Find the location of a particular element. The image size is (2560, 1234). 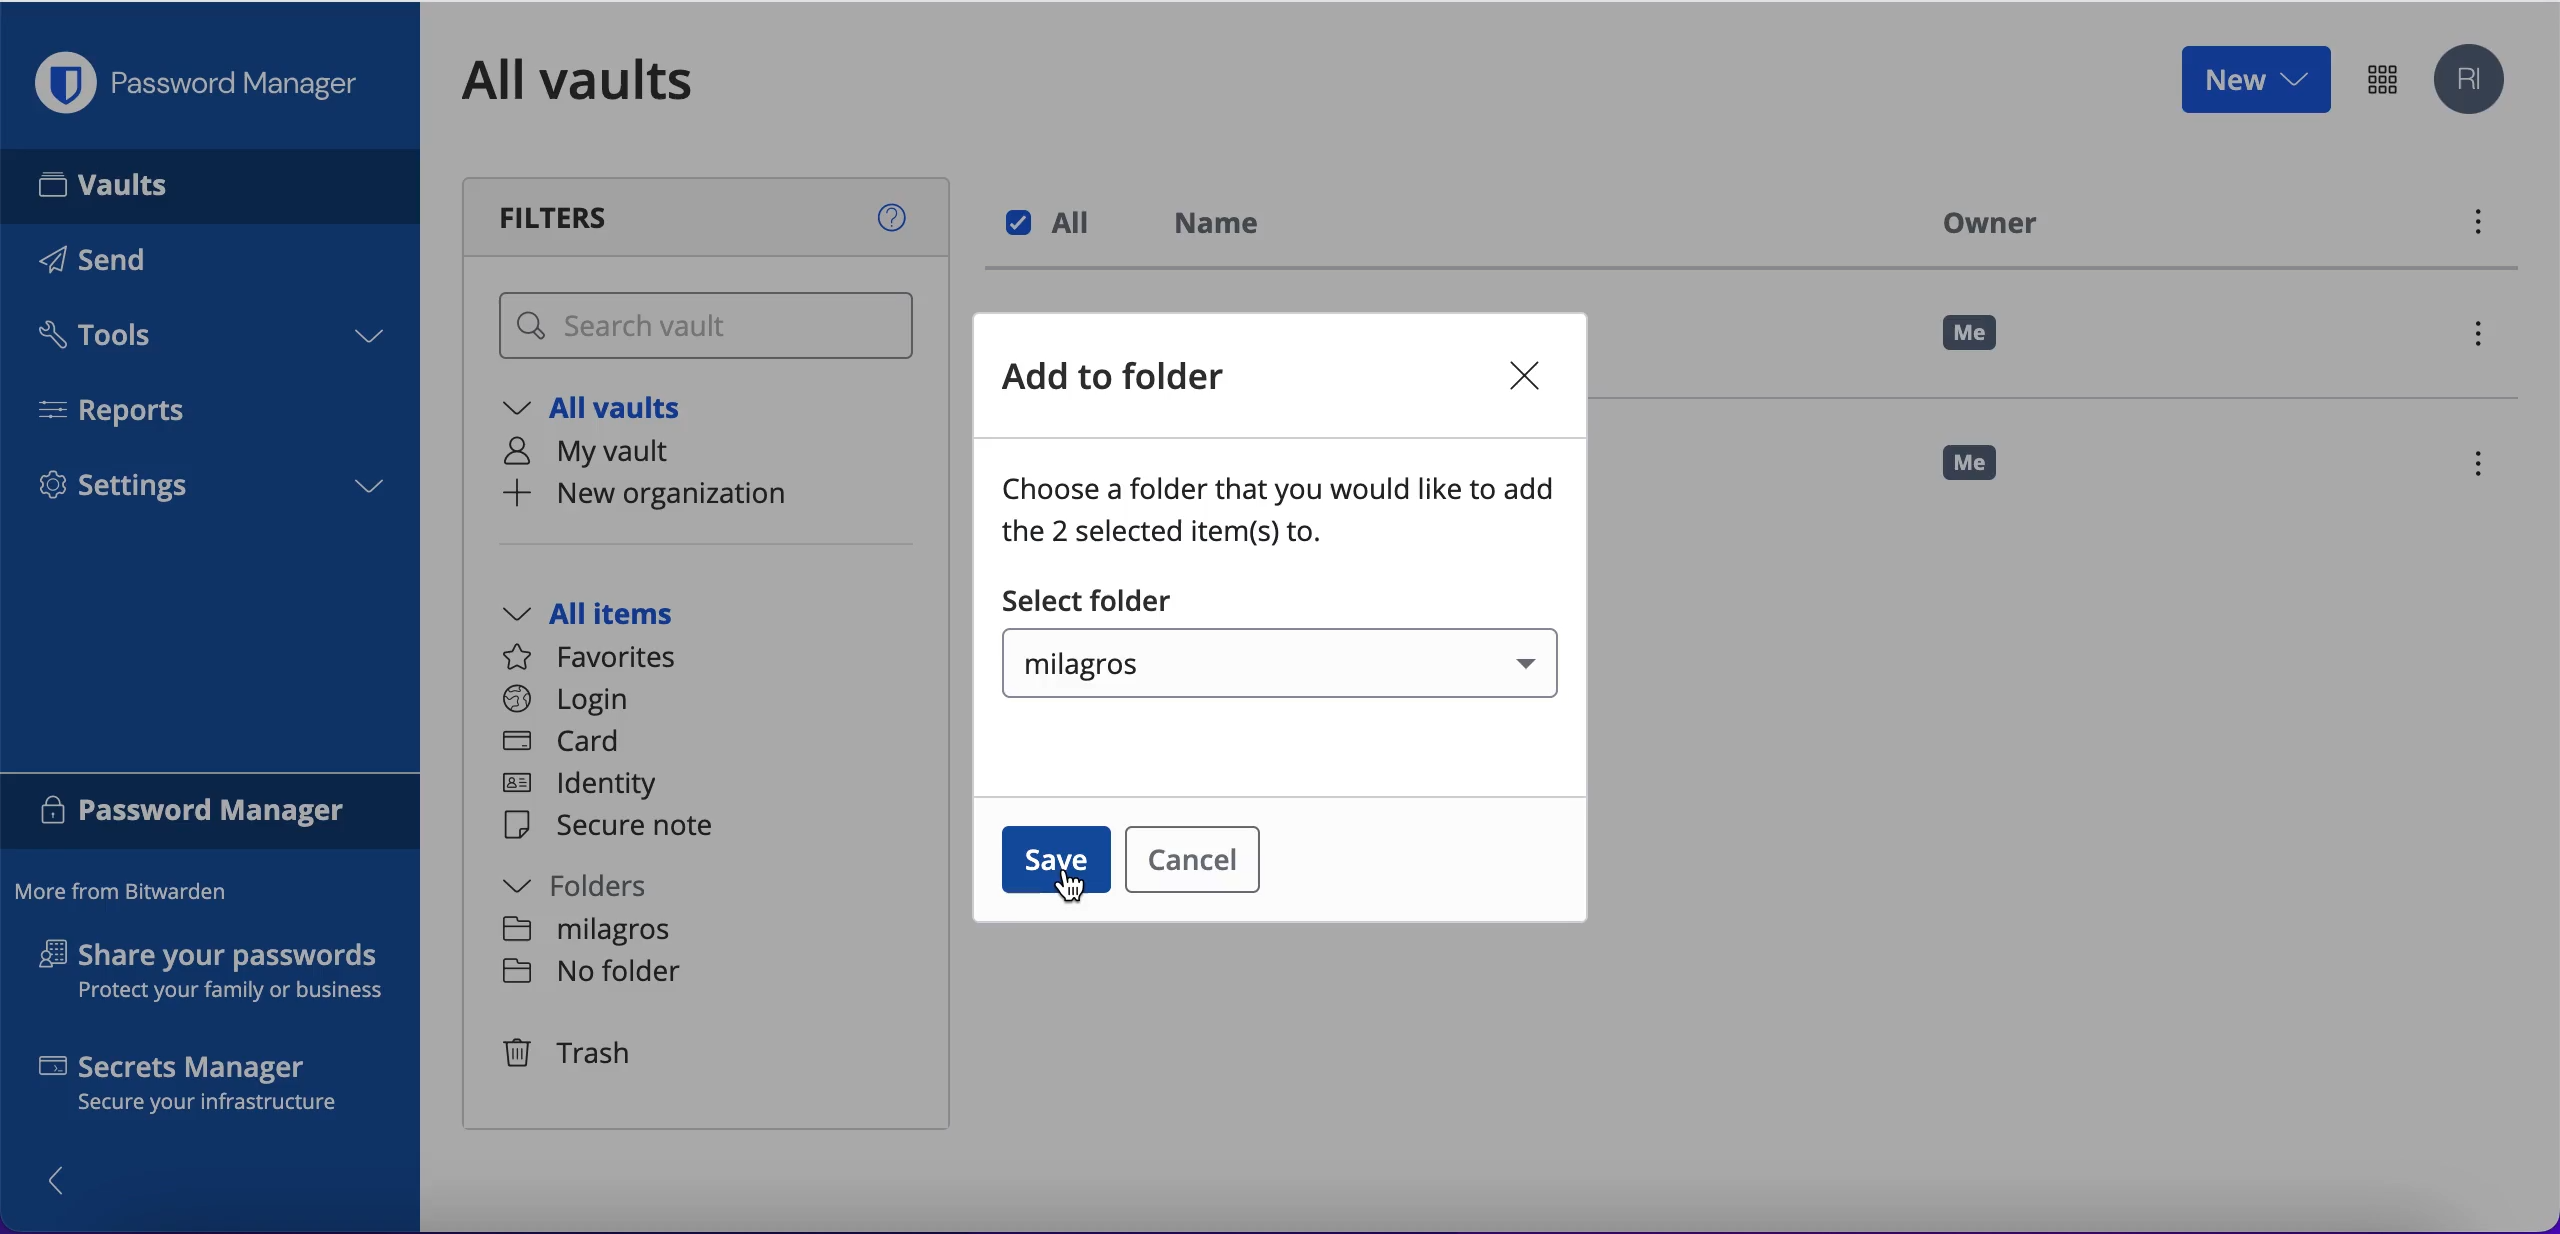

owner is located at coordinates (1984, 222).